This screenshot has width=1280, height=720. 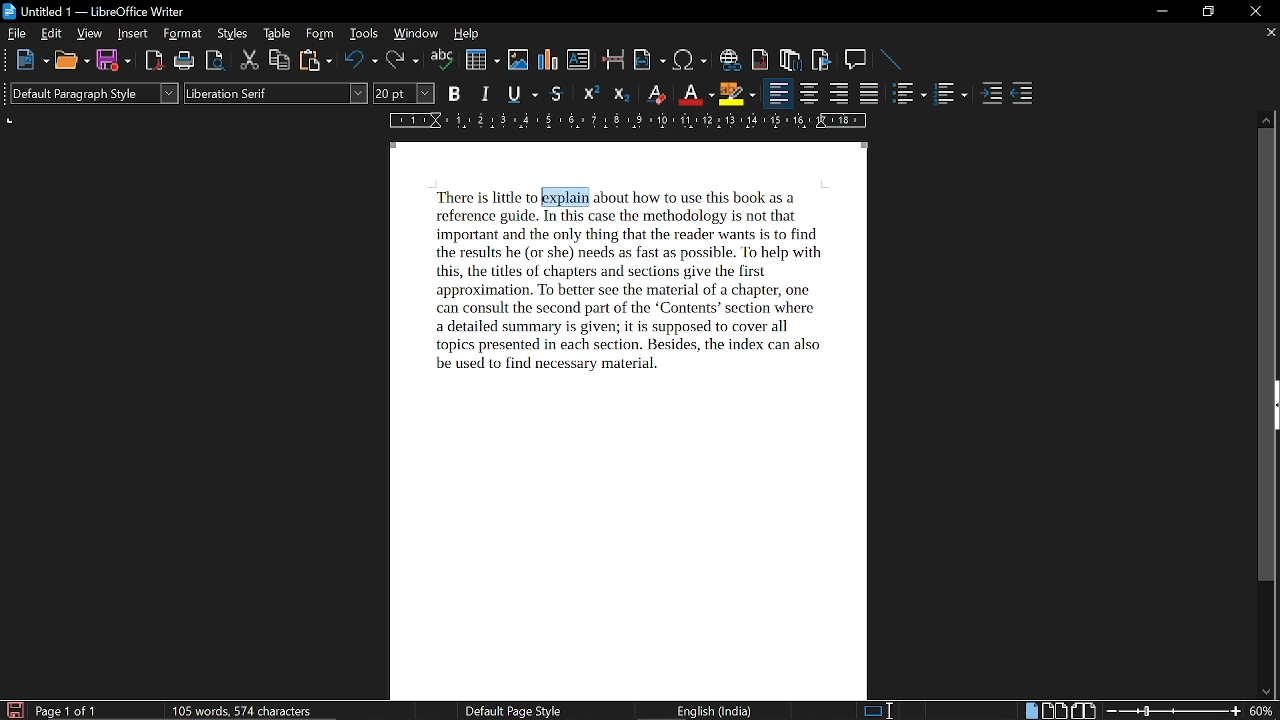 What do you see at coordinates (402, 61) in the screenshot?
I see `redo` at bounding box center [402, 61].